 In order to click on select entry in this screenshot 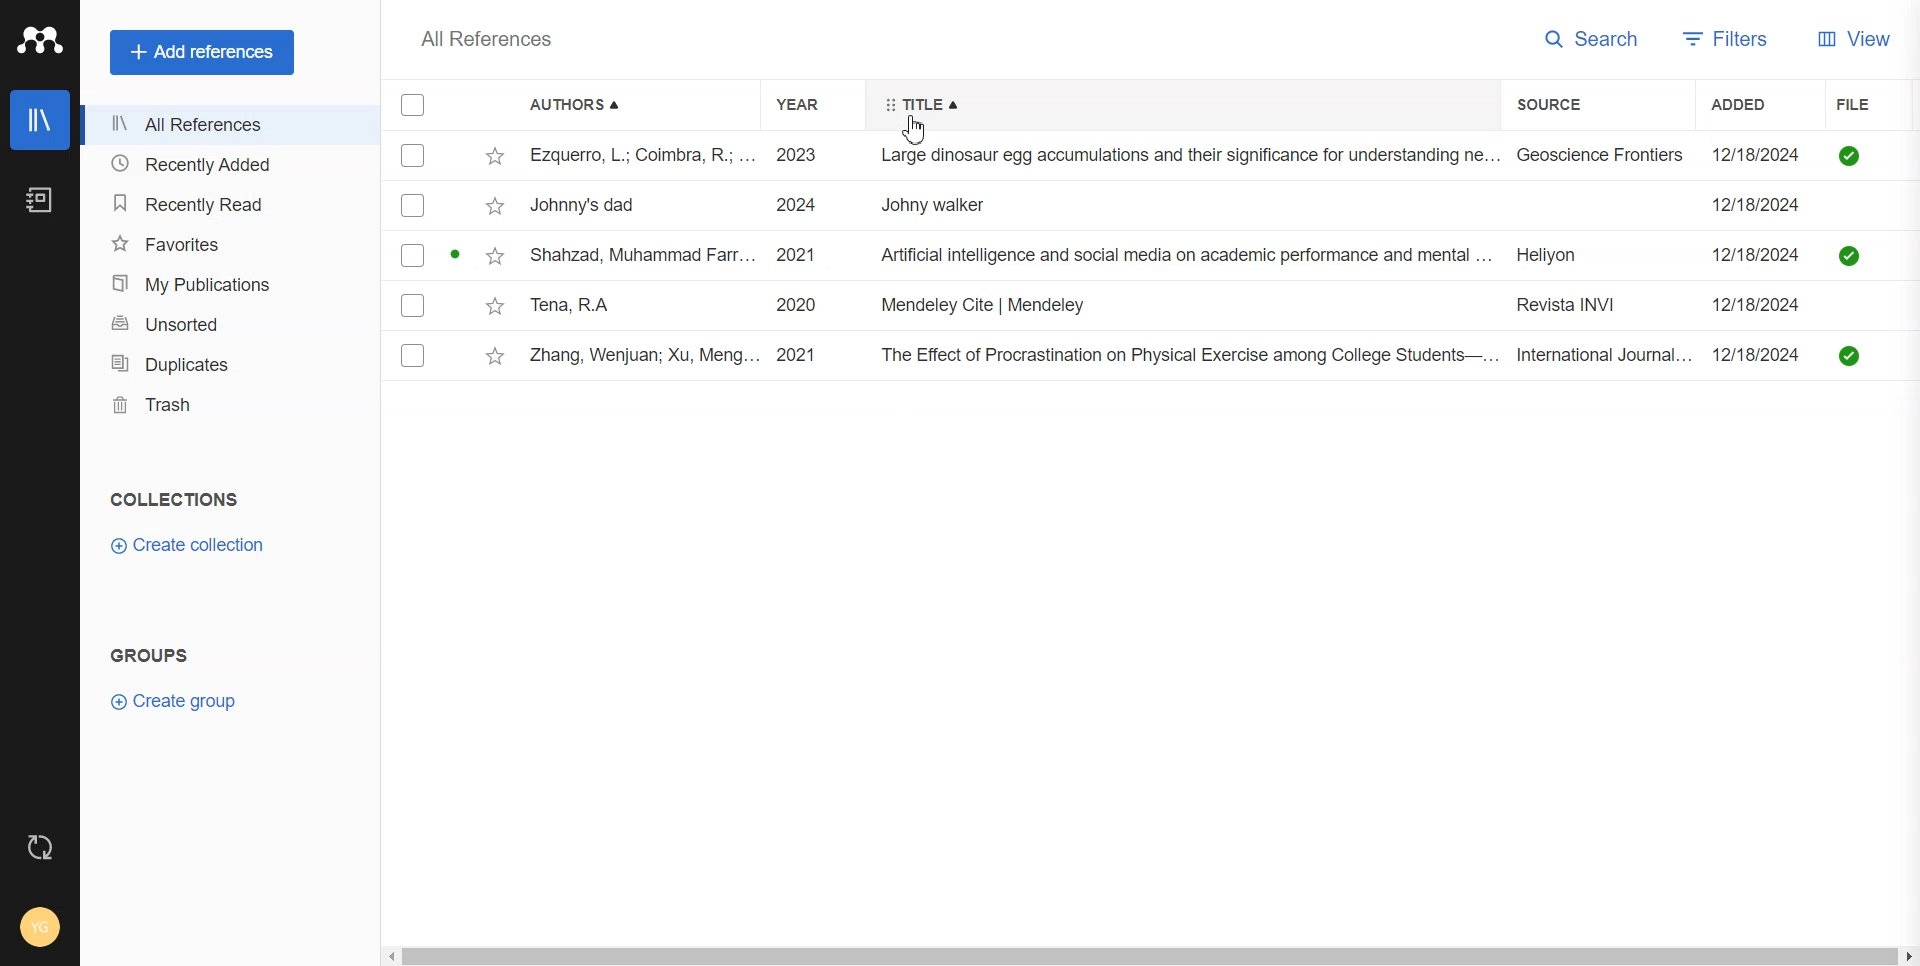, I will do `click(412, 256)`.